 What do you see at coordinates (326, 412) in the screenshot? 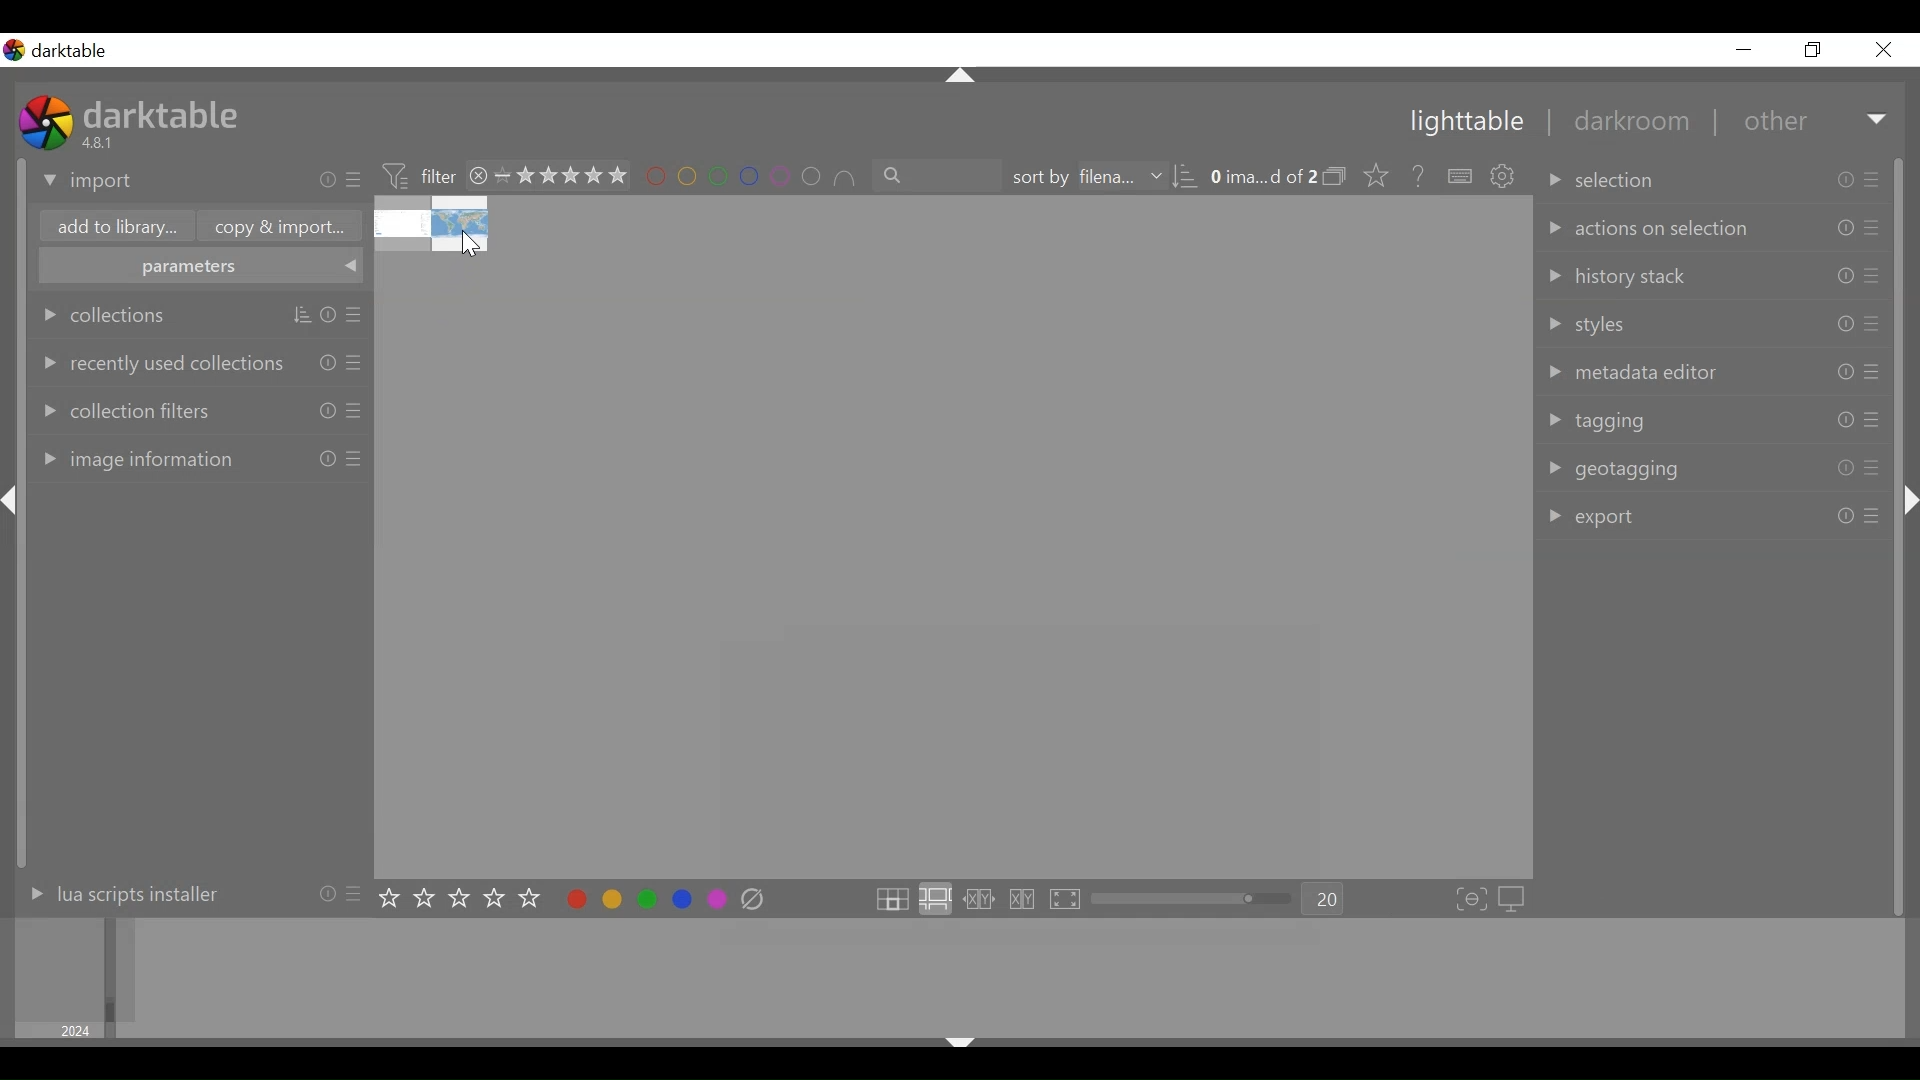
I see `` at bounding box center [326, 412].